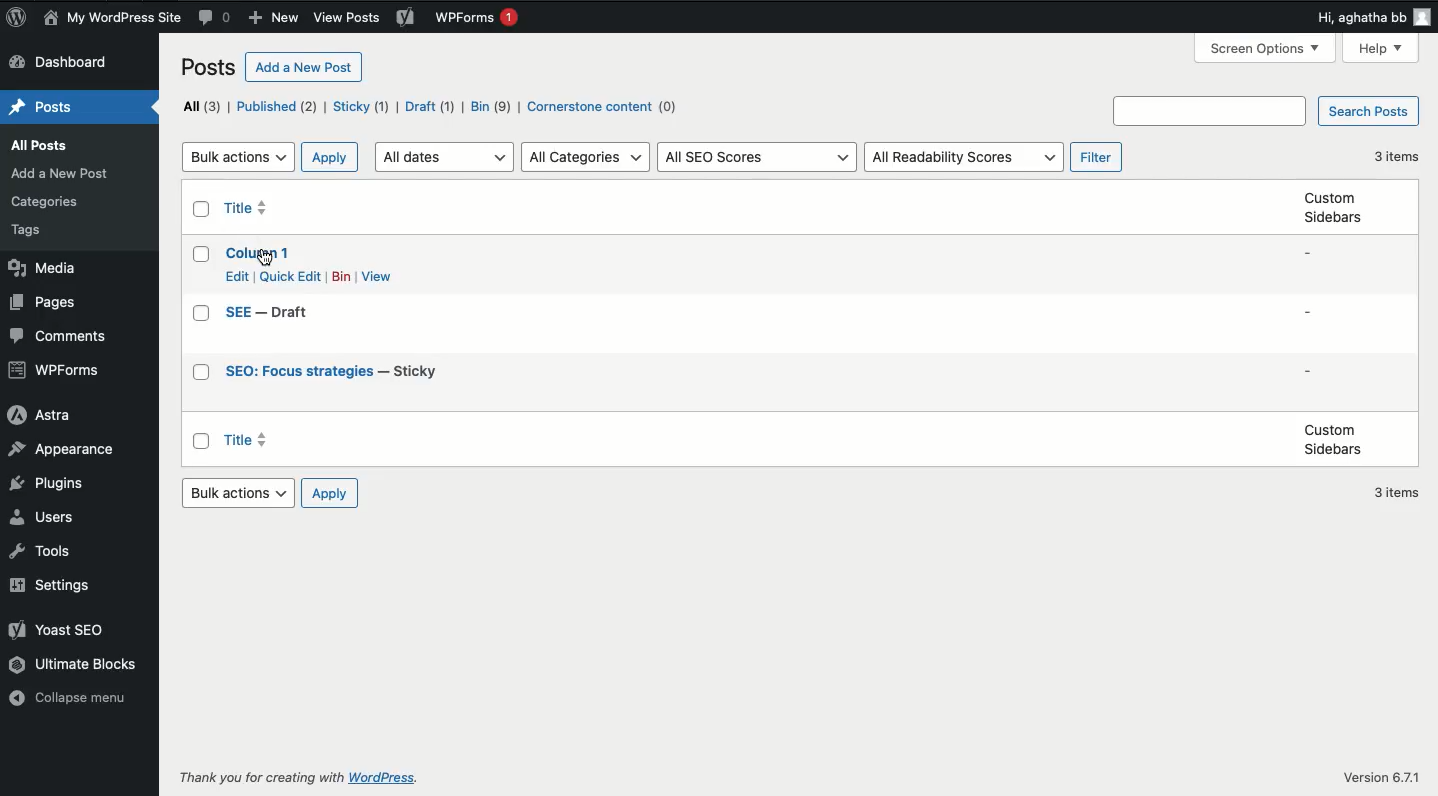 This screenshot has width=1438, height=796. Describe the element at coordinates (203, 312) in the screenshot. I see `Checkbox` at that location.